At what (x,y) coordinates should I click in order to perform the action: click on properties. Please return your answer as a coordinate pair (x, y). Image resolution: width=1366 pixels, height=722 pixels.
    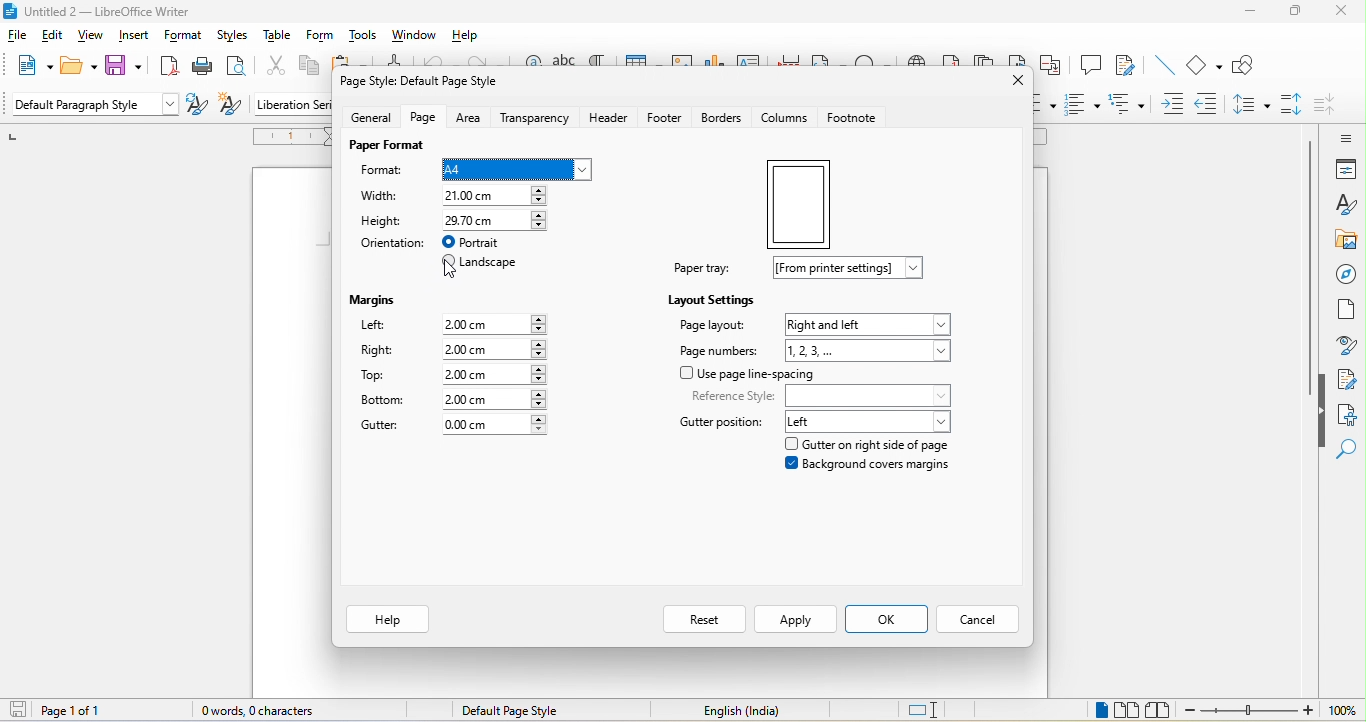
    Looking at the image, I should click on (1343, 169).